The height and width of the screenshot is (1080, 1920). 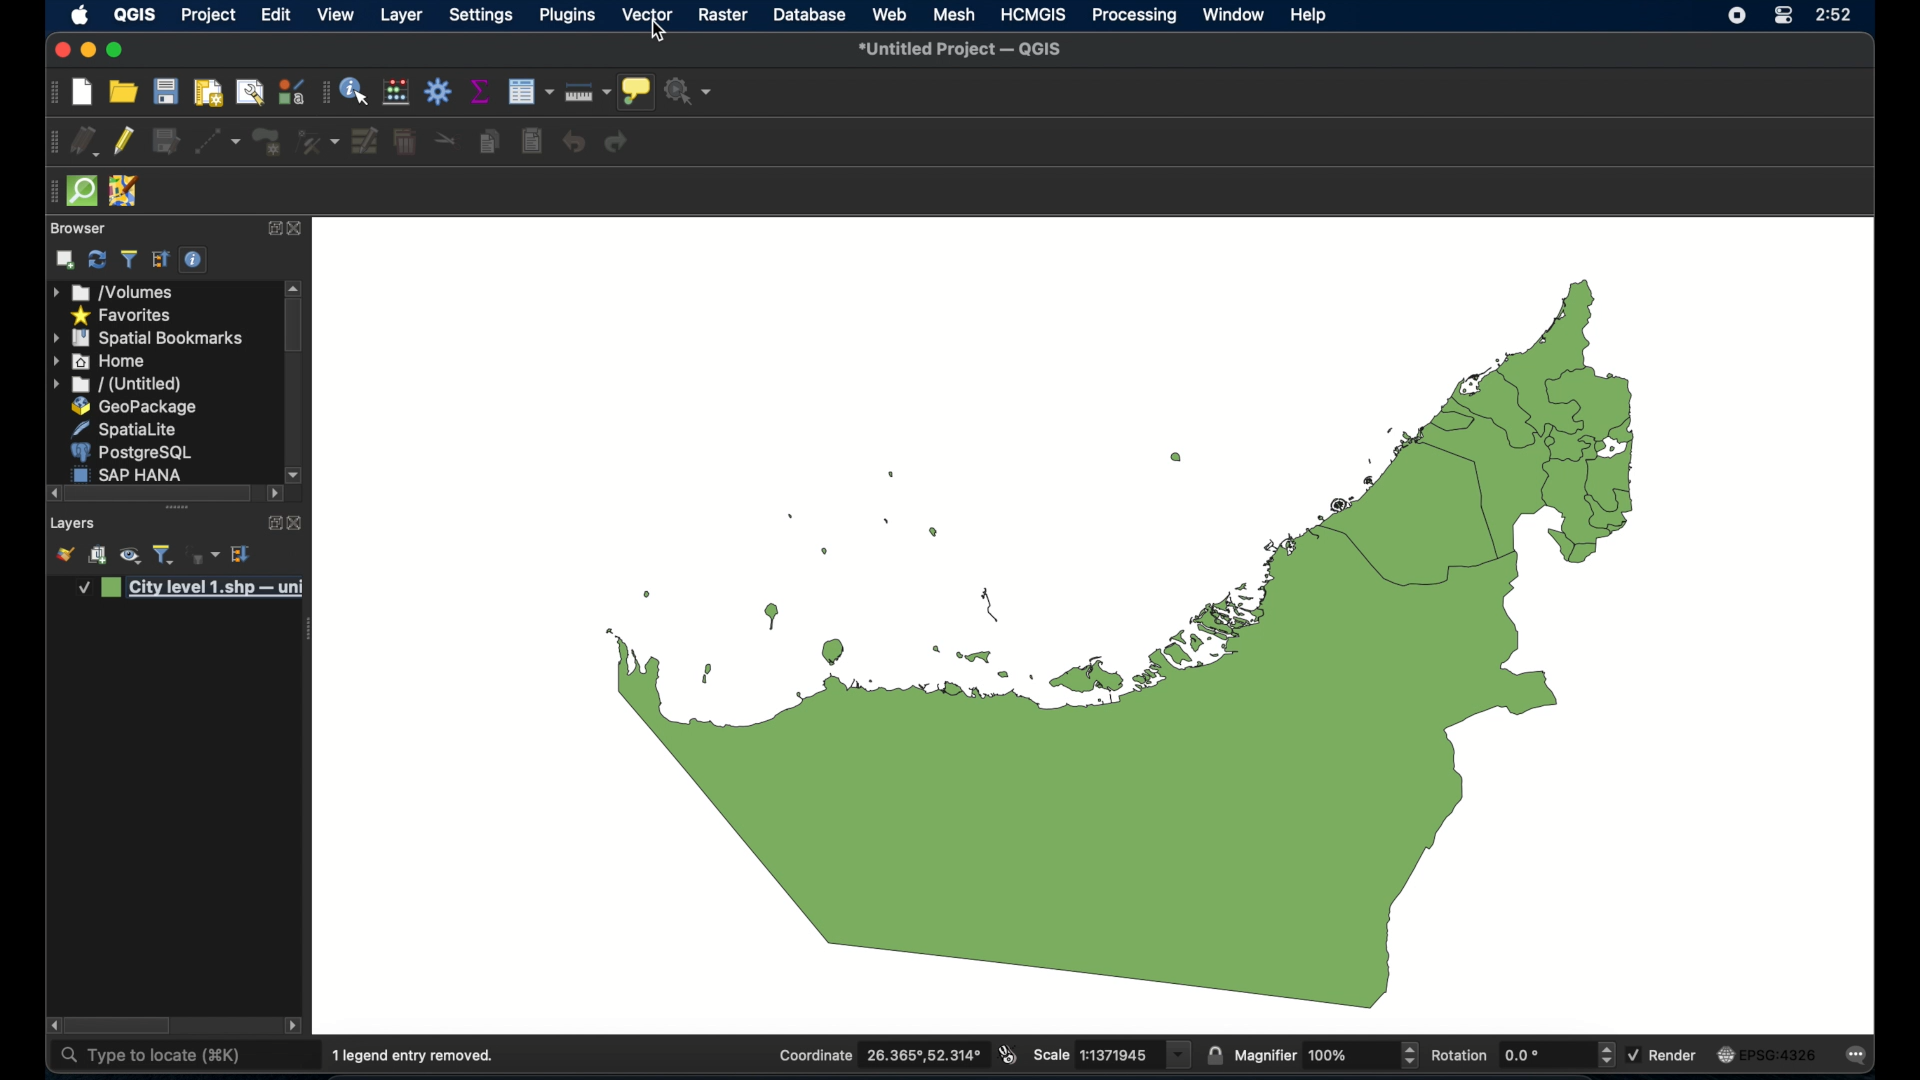 What do you see at coordinates (396, 92) in the screenshot?
I see `open field calculator` at bounding box center [396, 92].